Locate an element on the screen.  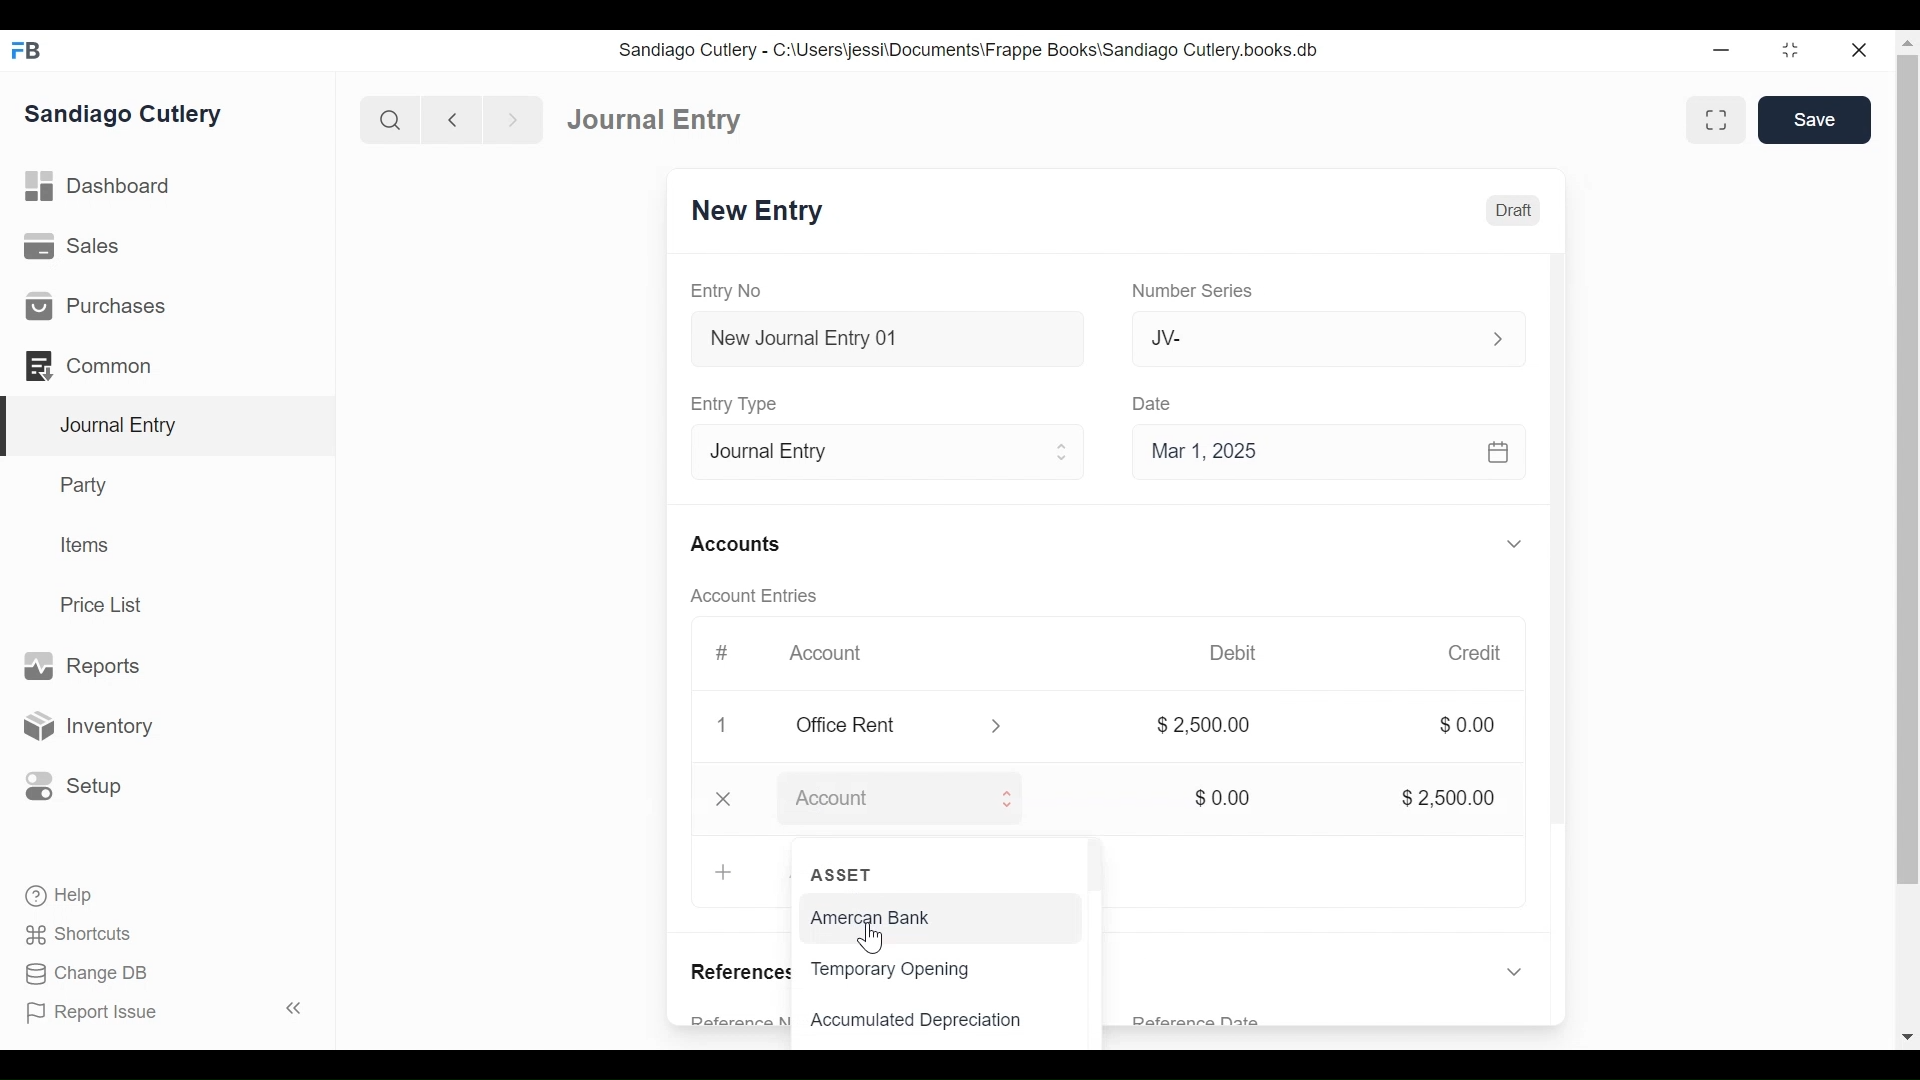
New Journal Entry 01 is located at coordinates (894, 337).